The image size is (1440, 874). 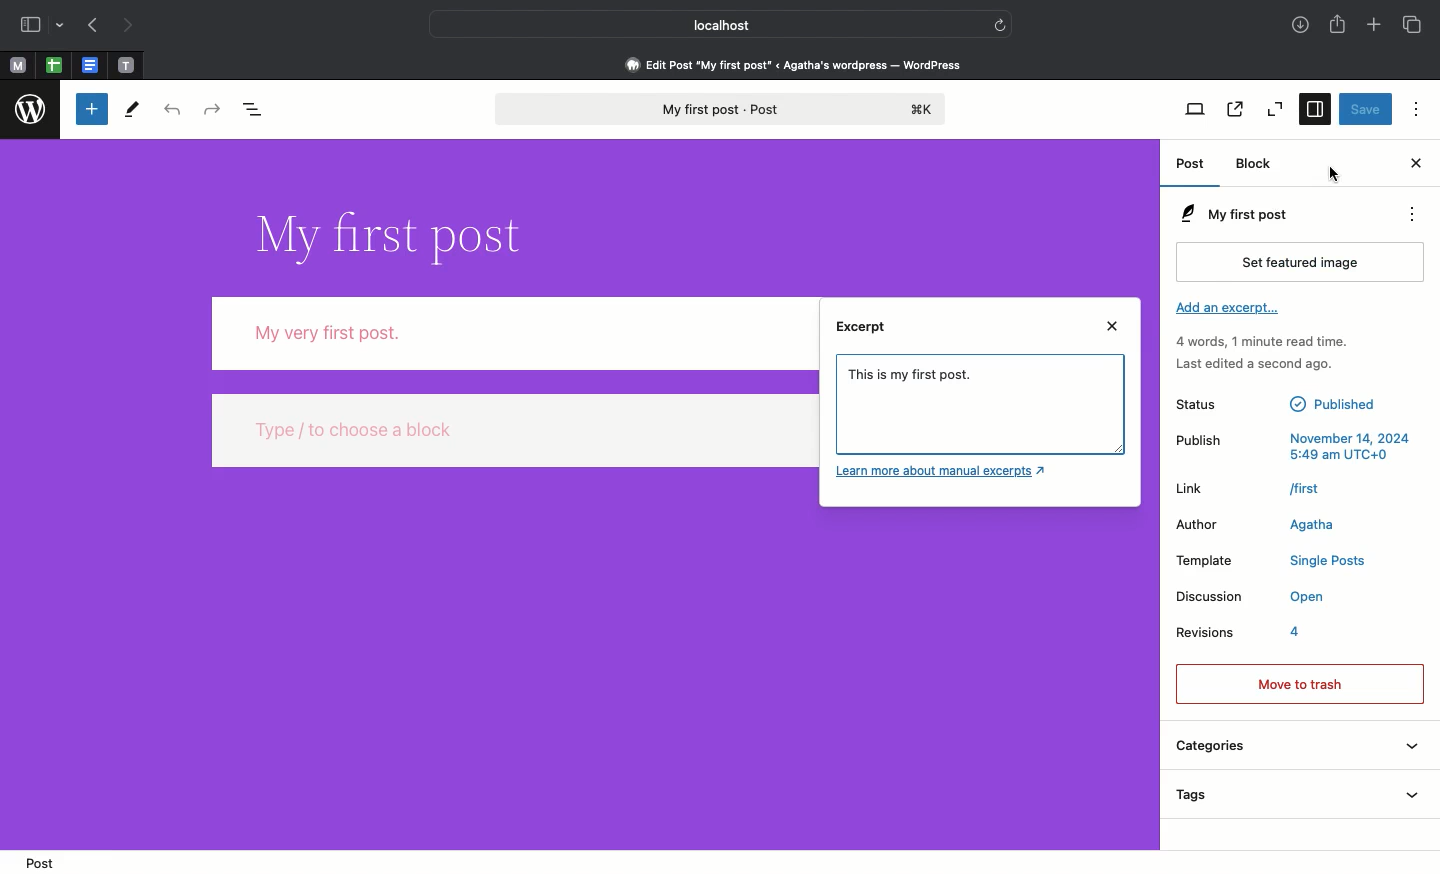 What do you see at coordinates (1271, 562) in the screenshot?
I see `Template` at bounding box center [1271, 562].